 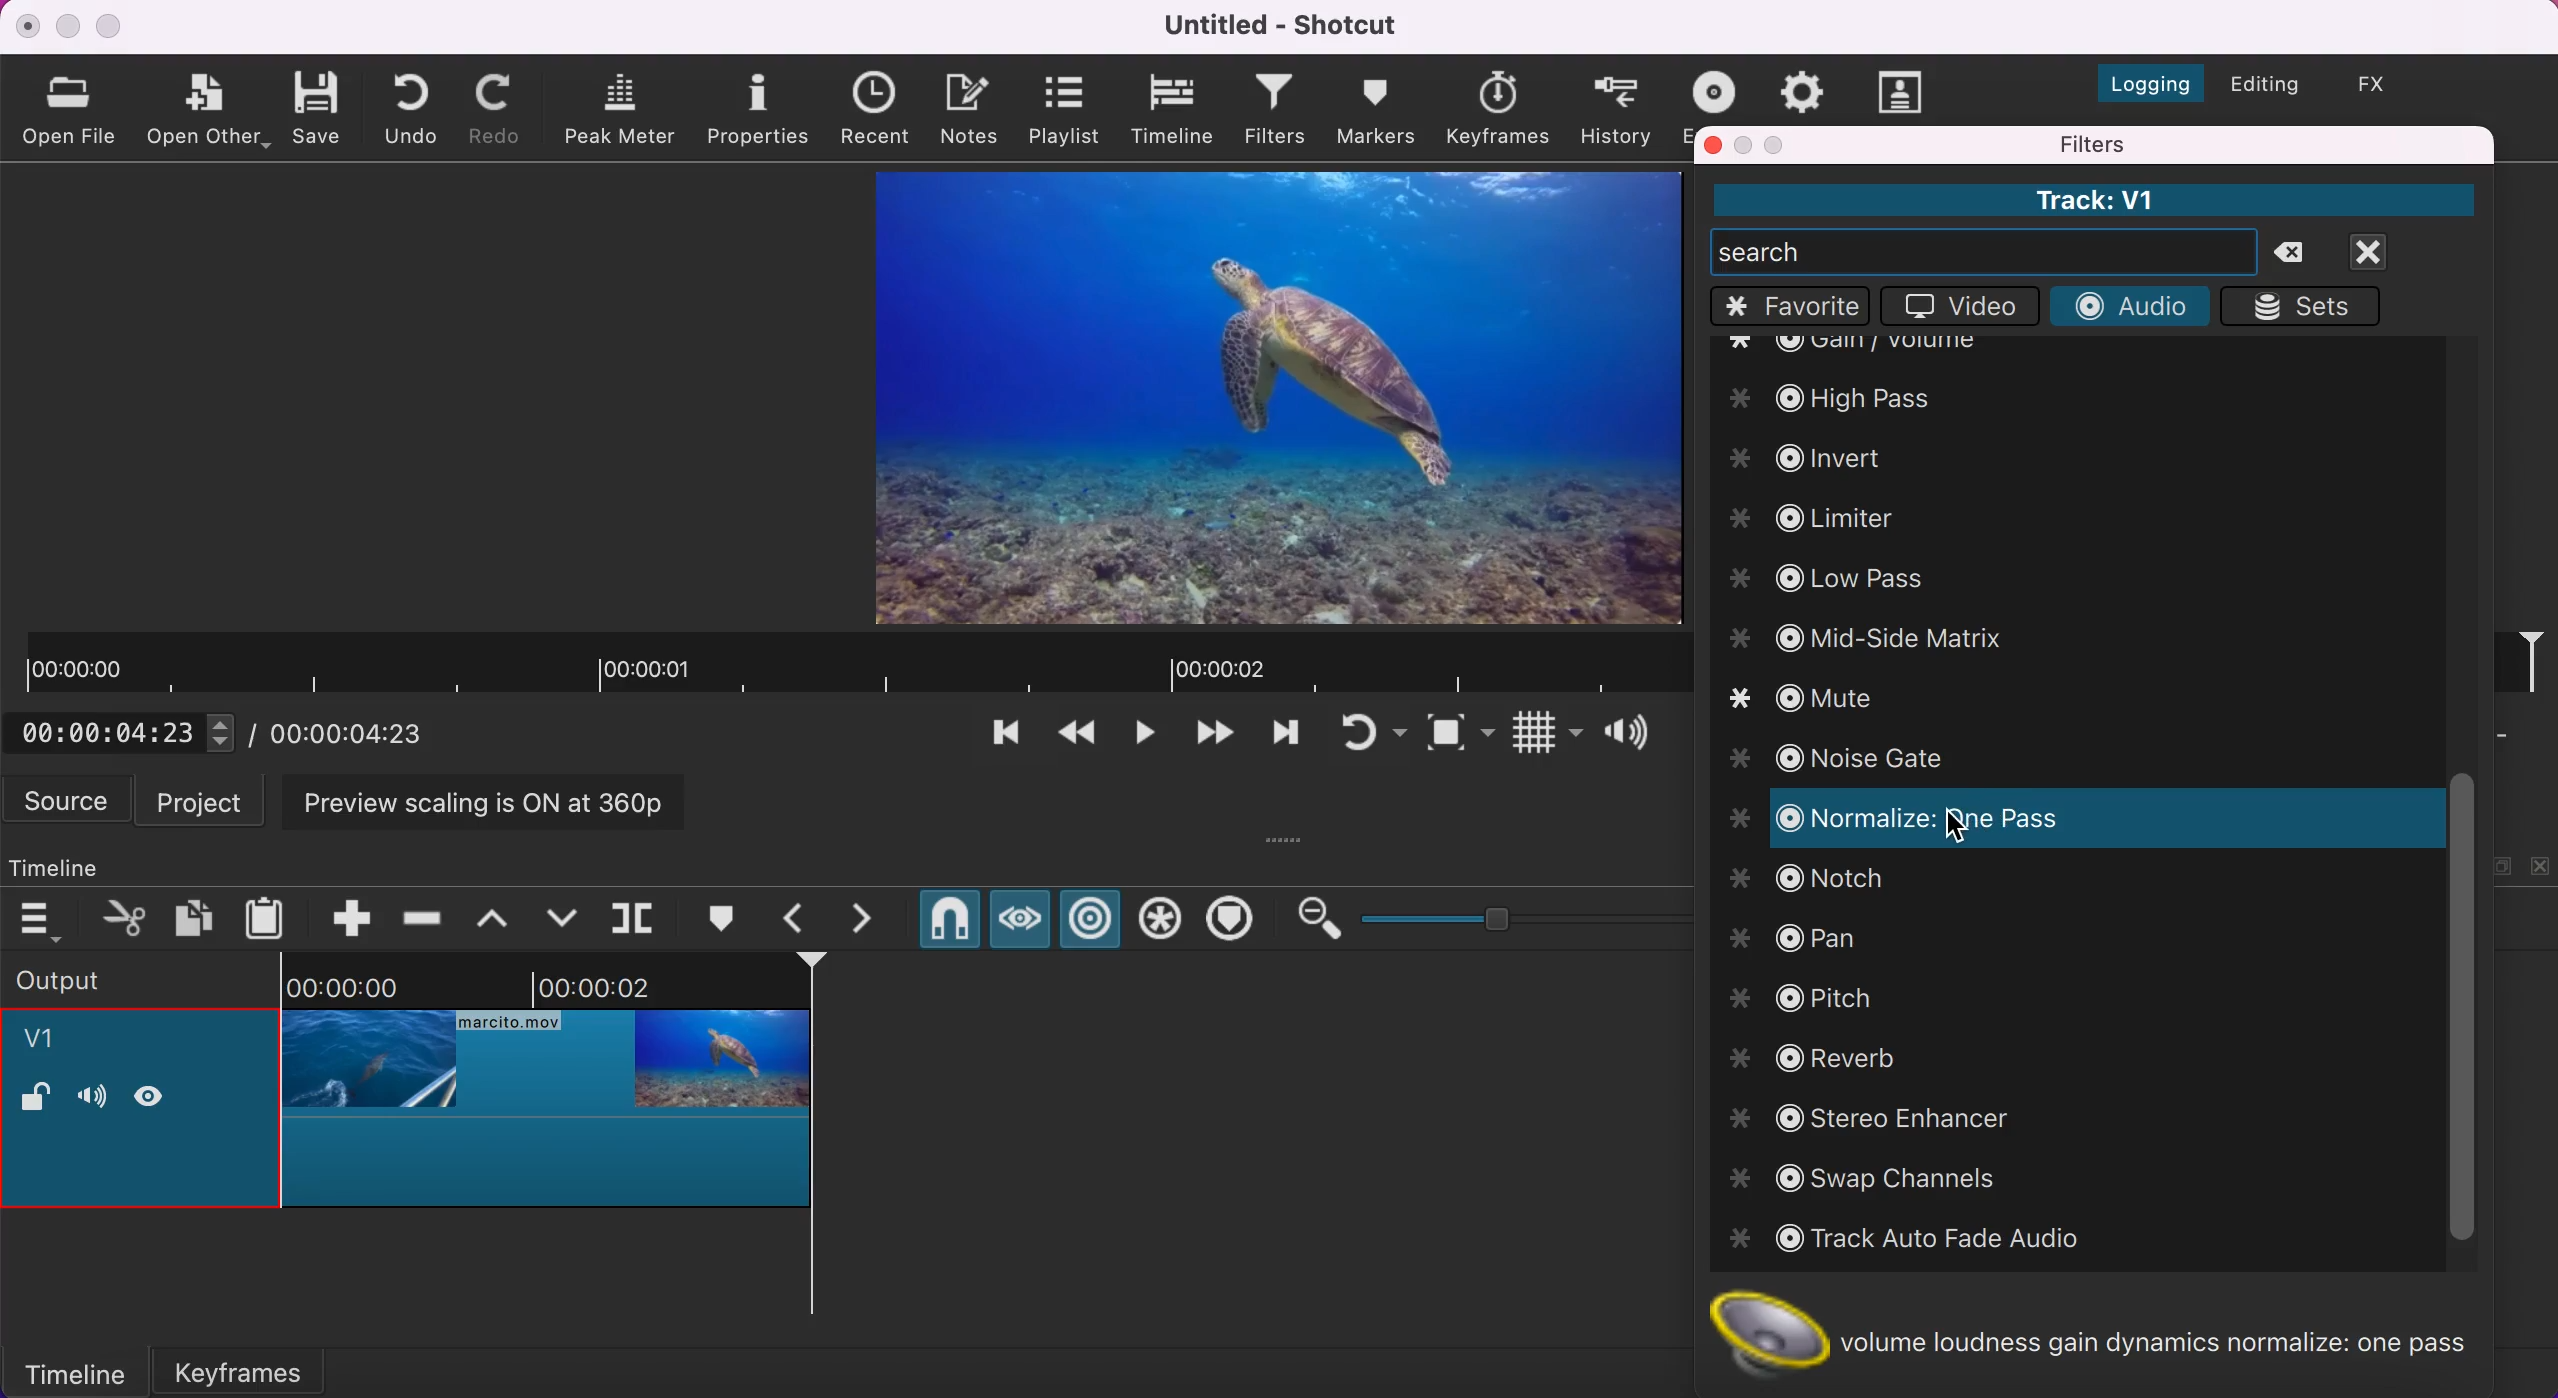 I want to click on recent, so click(x=881, y=110).